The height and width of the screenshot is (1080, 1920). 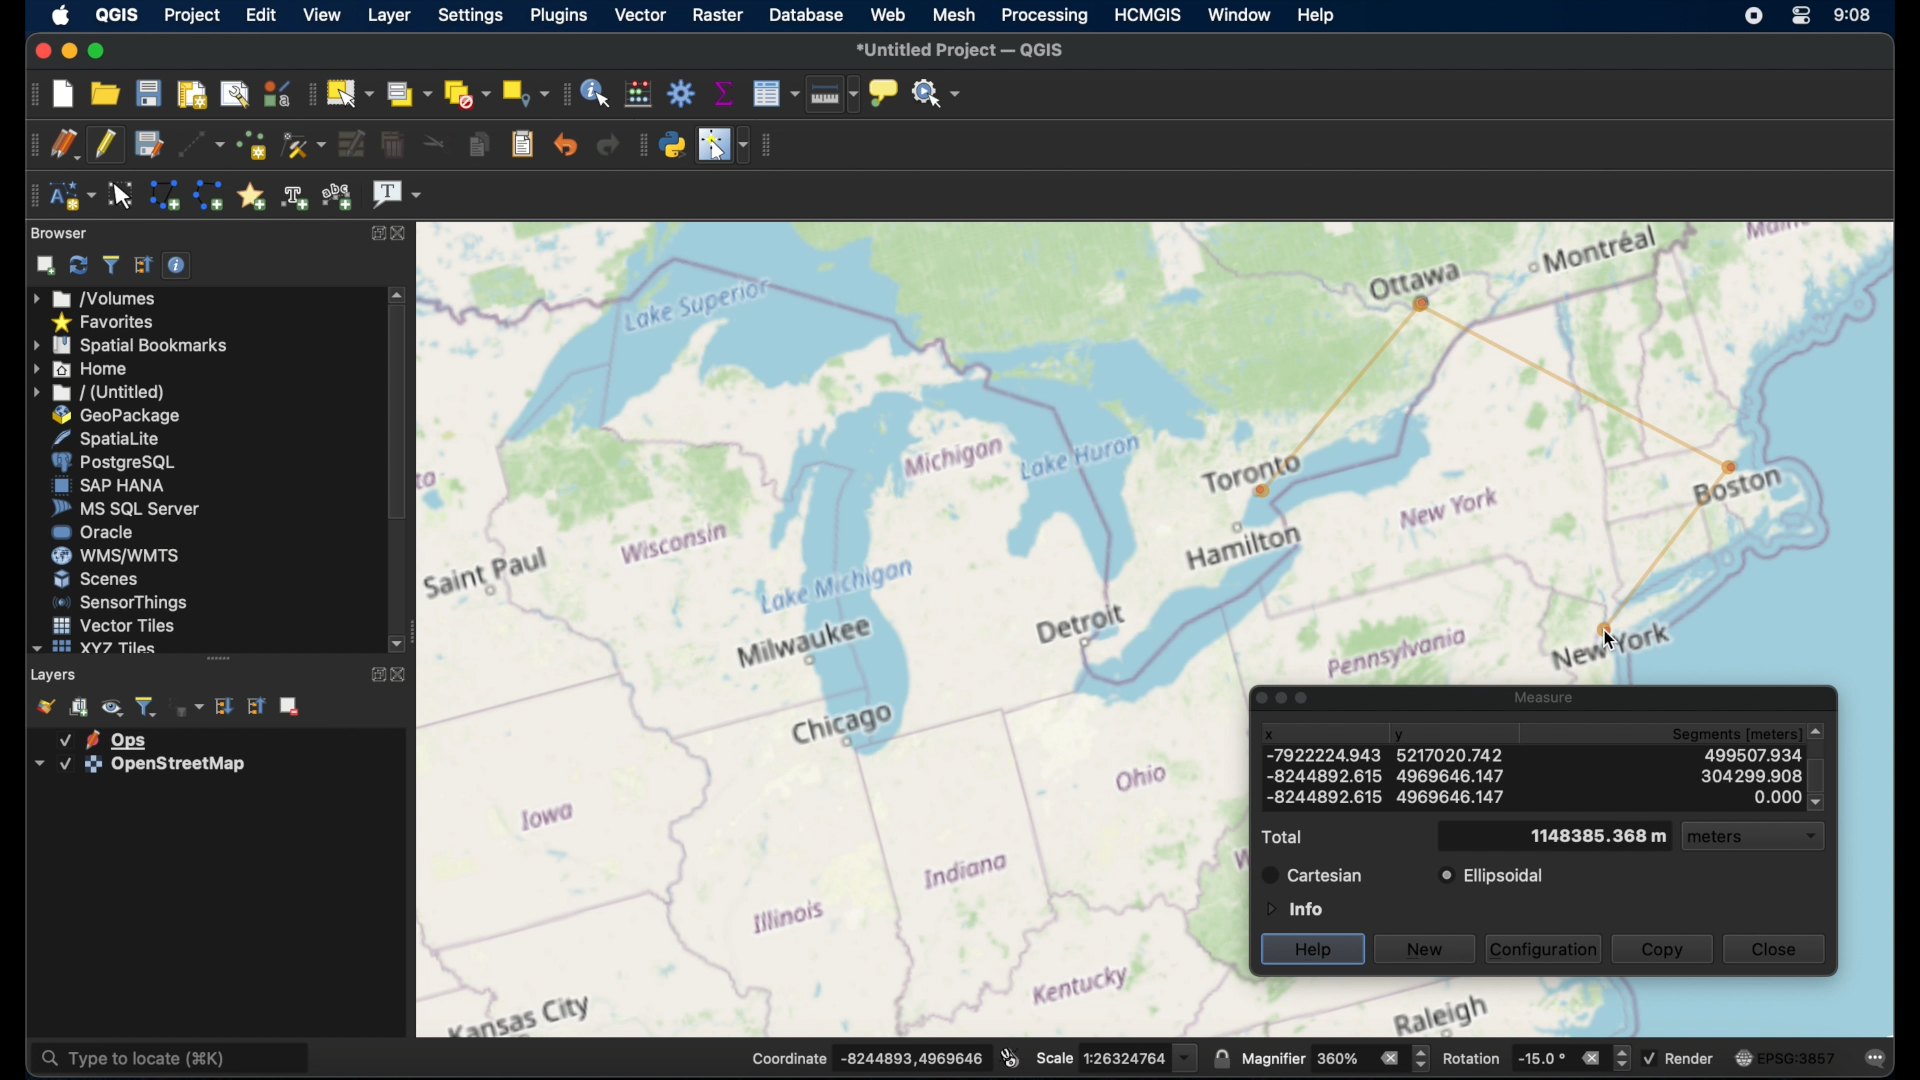 I want to click on configuration, so click(x=1545, y=948).